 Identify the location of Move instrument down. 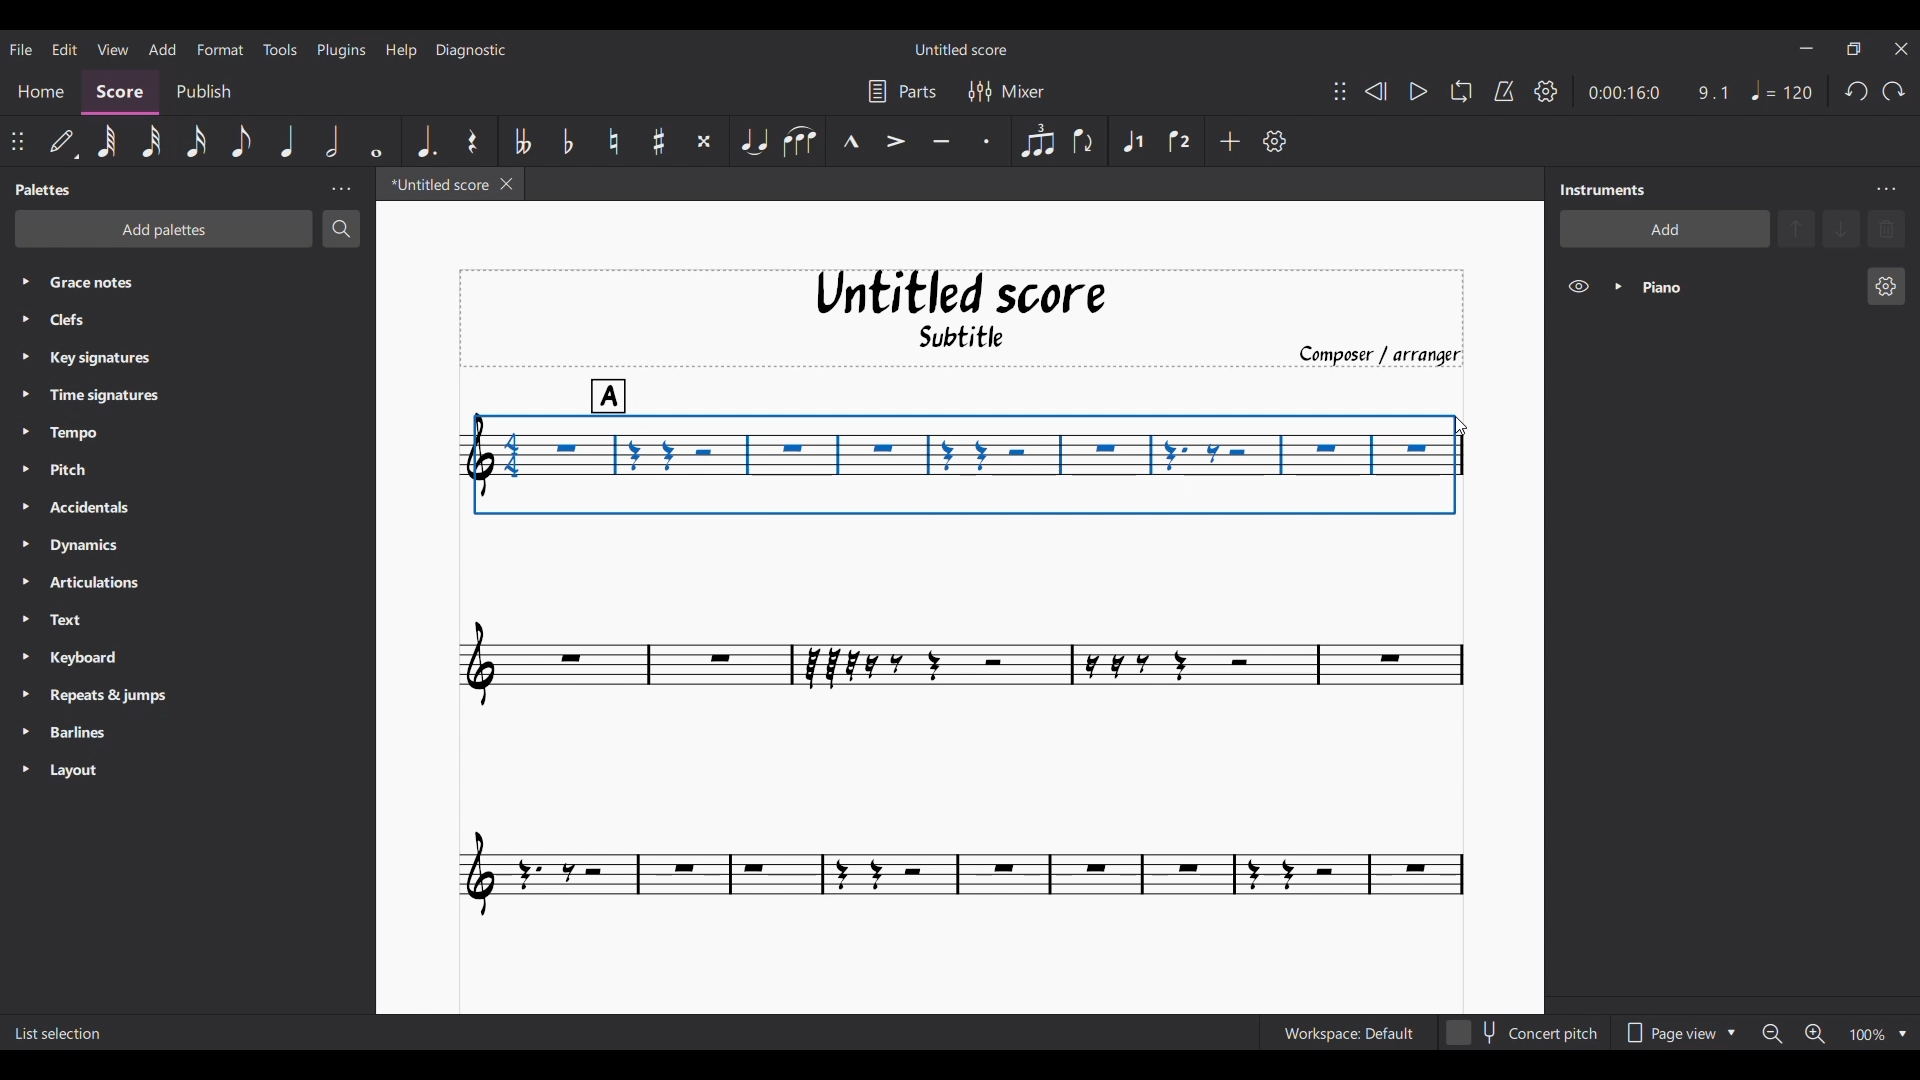
(1841, 228).